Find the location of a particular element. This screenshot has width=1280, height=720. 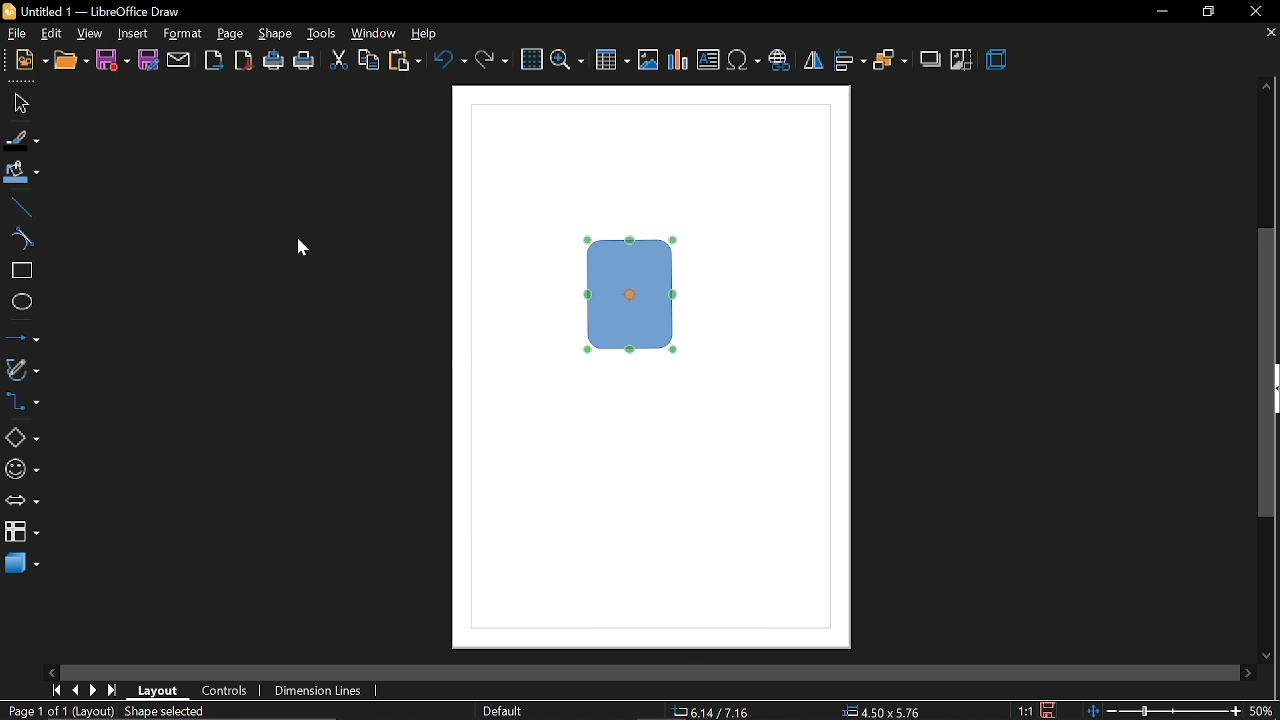

cursor is located at coordinates (301, 248).